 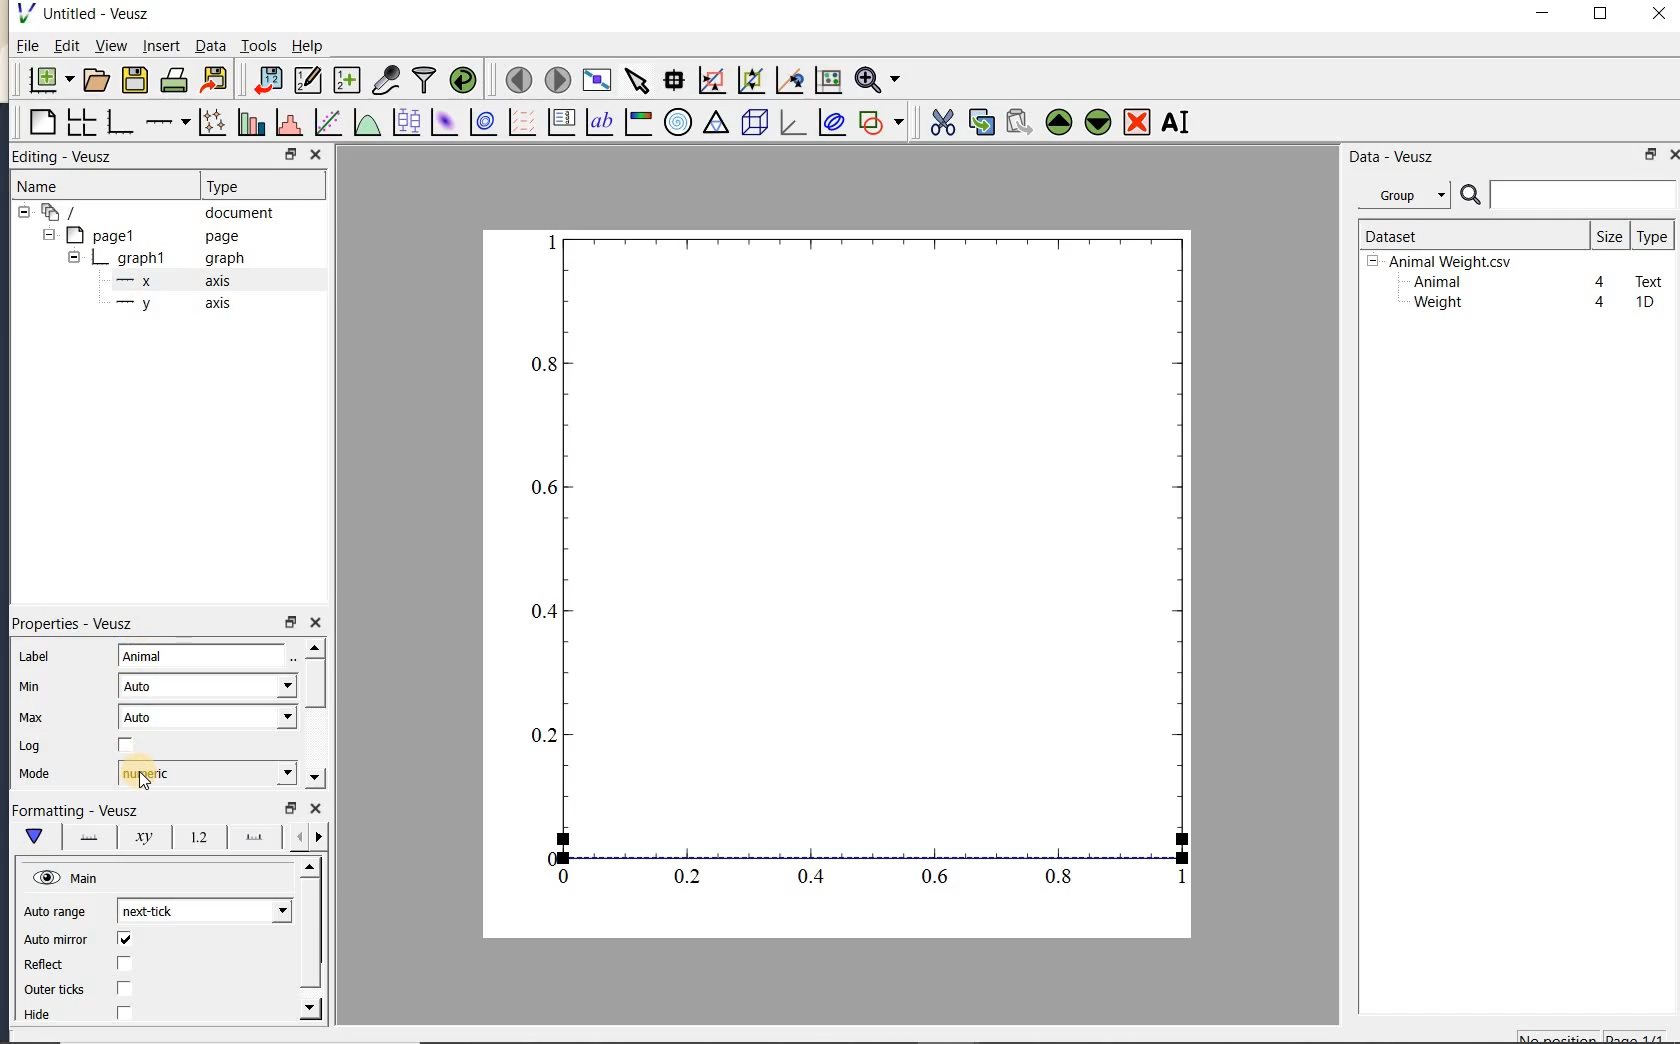 I want to click on restore, so click(x=1652, y=154).